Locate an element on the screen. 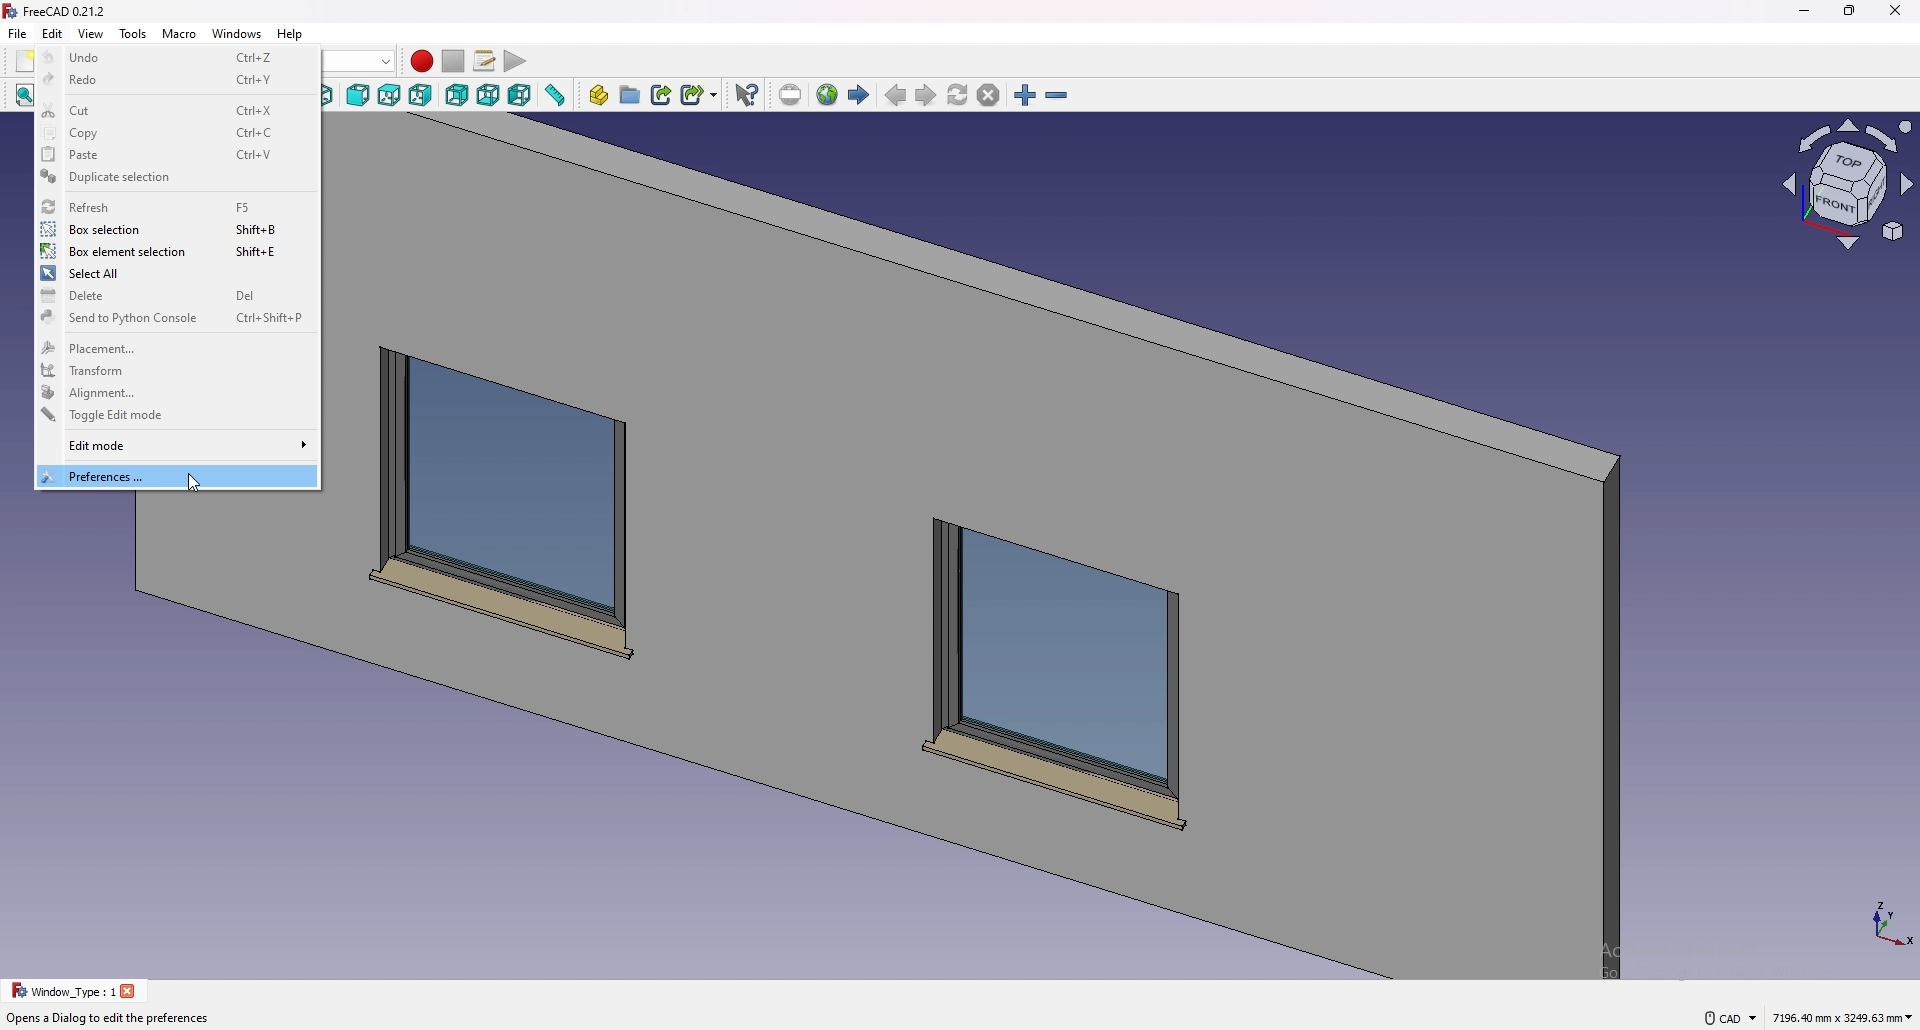 The height and width of the screenshot is (1030, 1920). macro is located at coordinates (180, 34).